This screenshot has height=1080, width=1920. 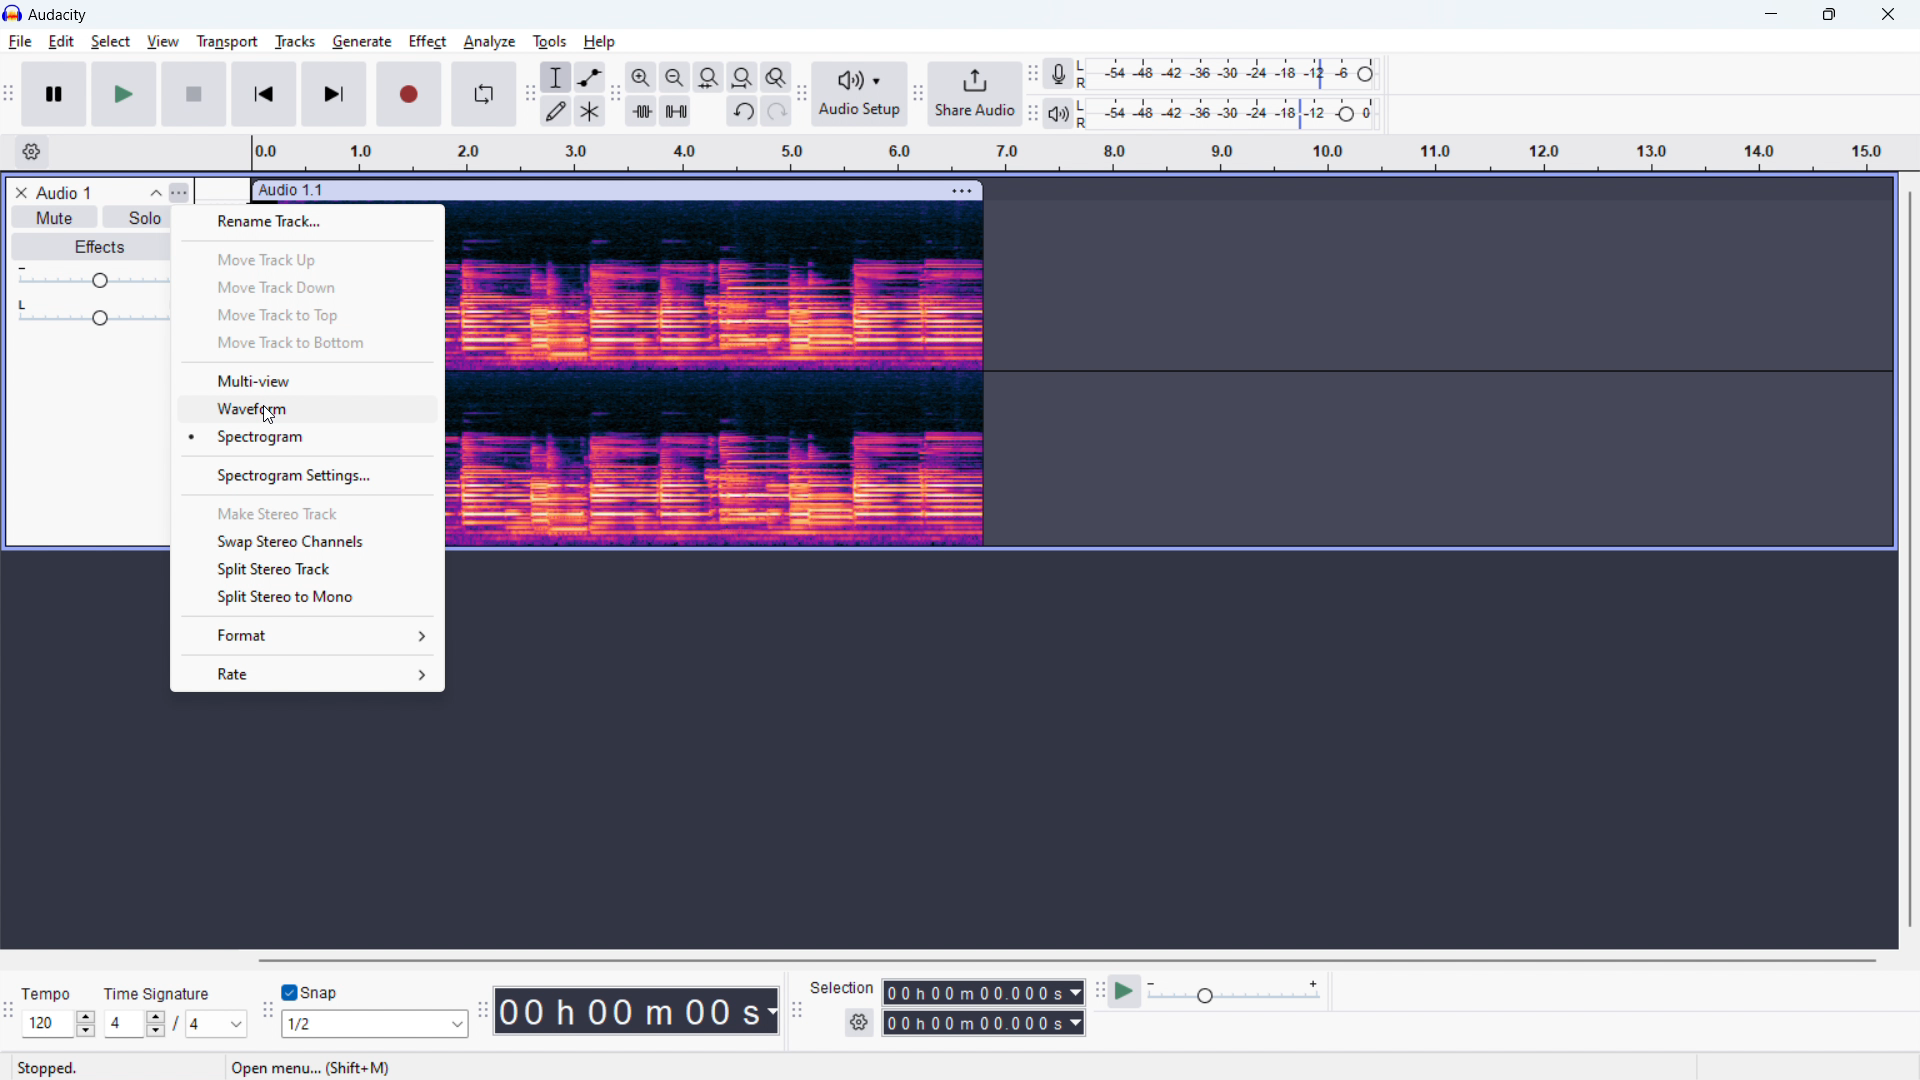 What do you see at coordinates (316, 1068) in the screenshot?
I see `open menu.. (Shift+M)` at bounding box center [316, 1068].